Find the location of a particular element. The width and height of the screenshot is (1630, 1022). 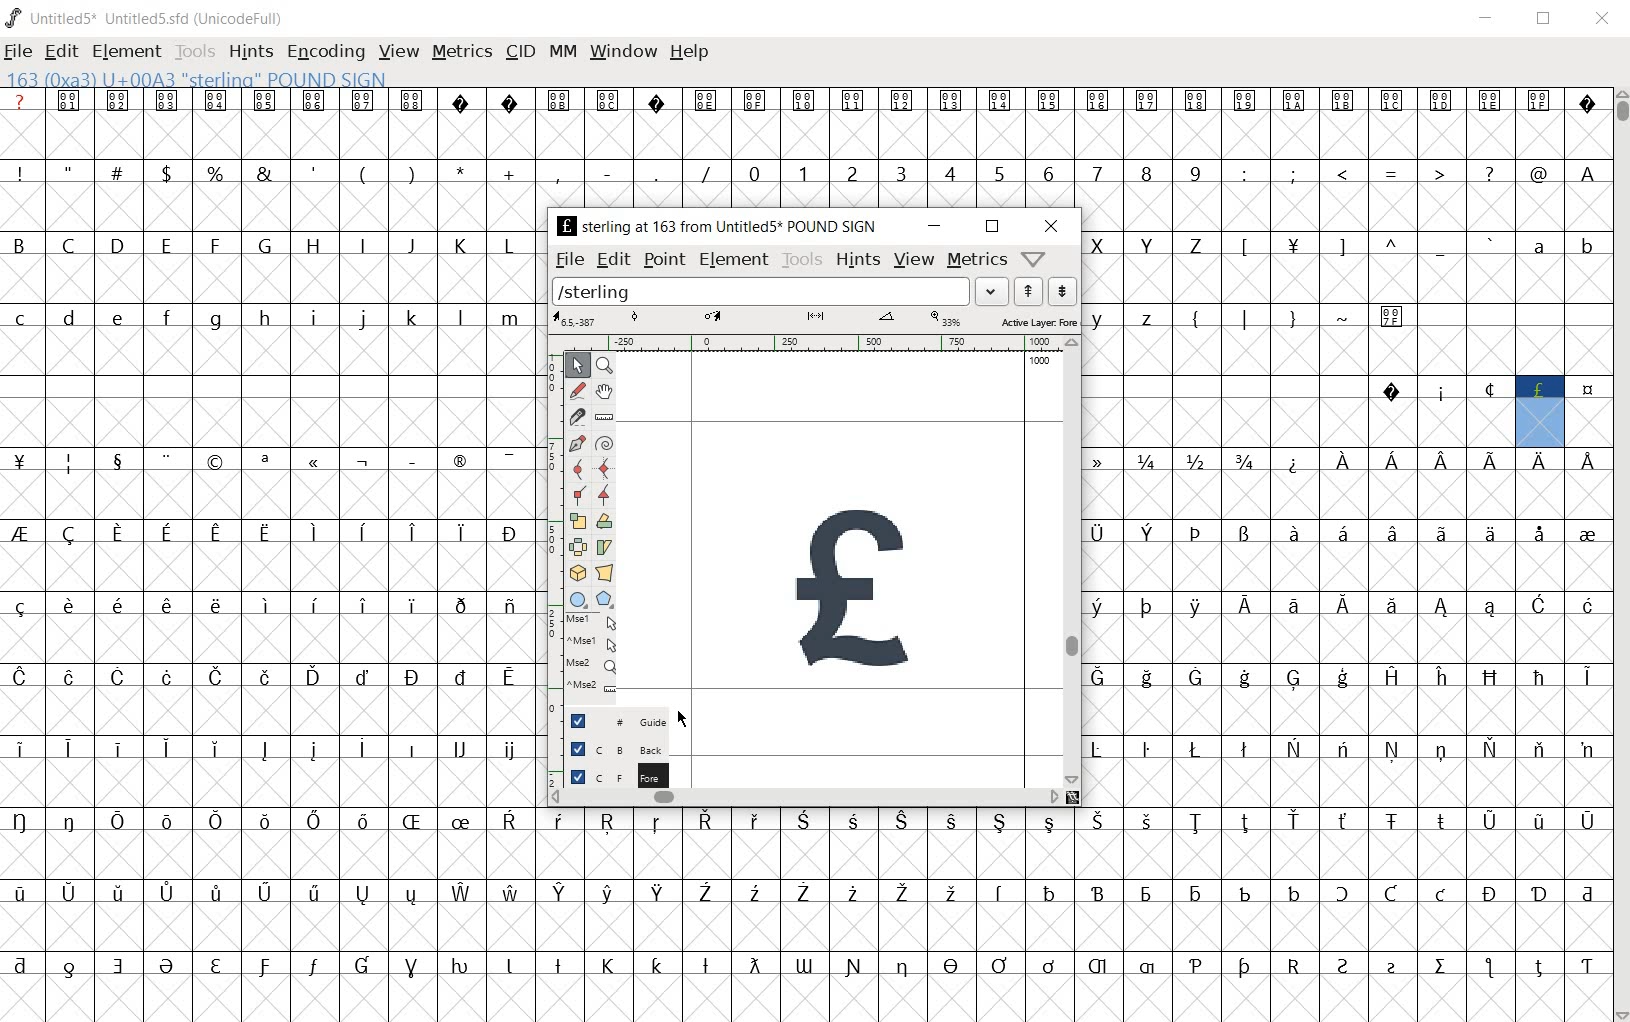

' is located at coordinates (315, 174).